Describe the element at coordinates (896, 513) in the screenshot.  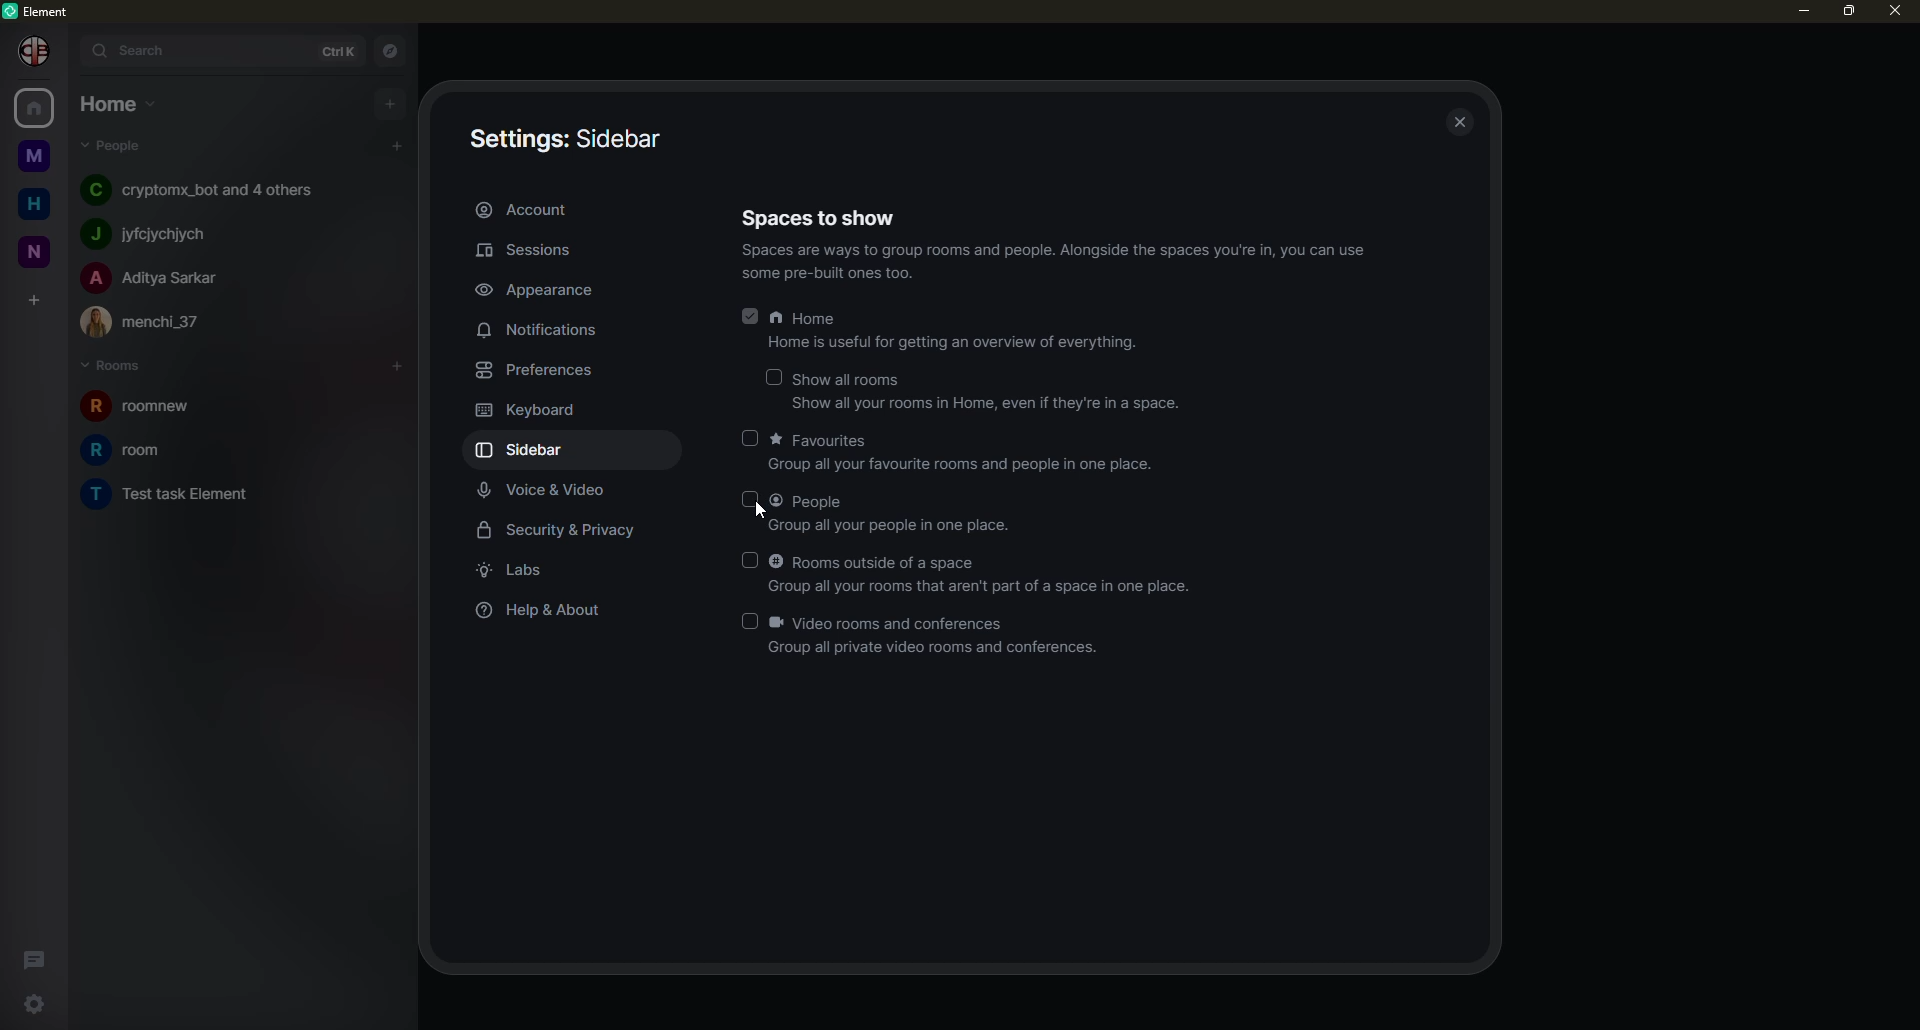
I see `people` at that location.